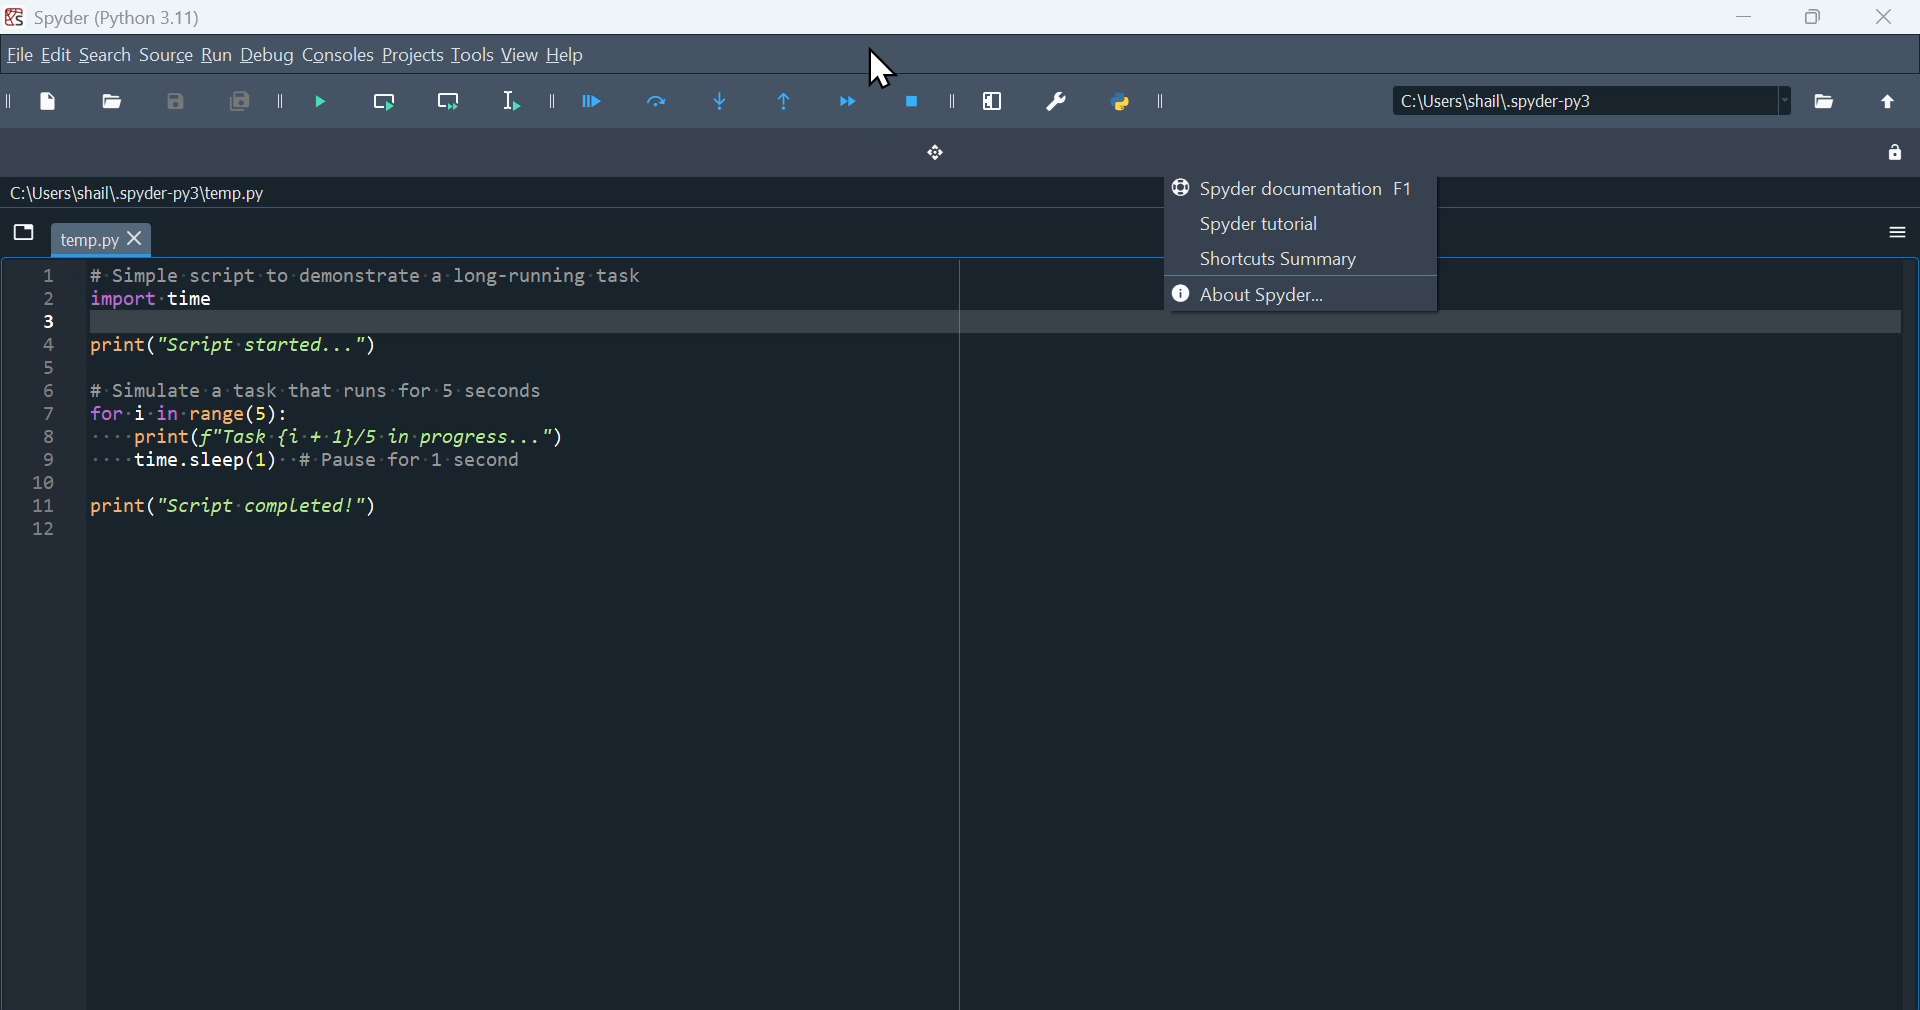 This screenshot has height=1010, width=1920. I want to click on Run current line and go to the next one, so click(449, 105).